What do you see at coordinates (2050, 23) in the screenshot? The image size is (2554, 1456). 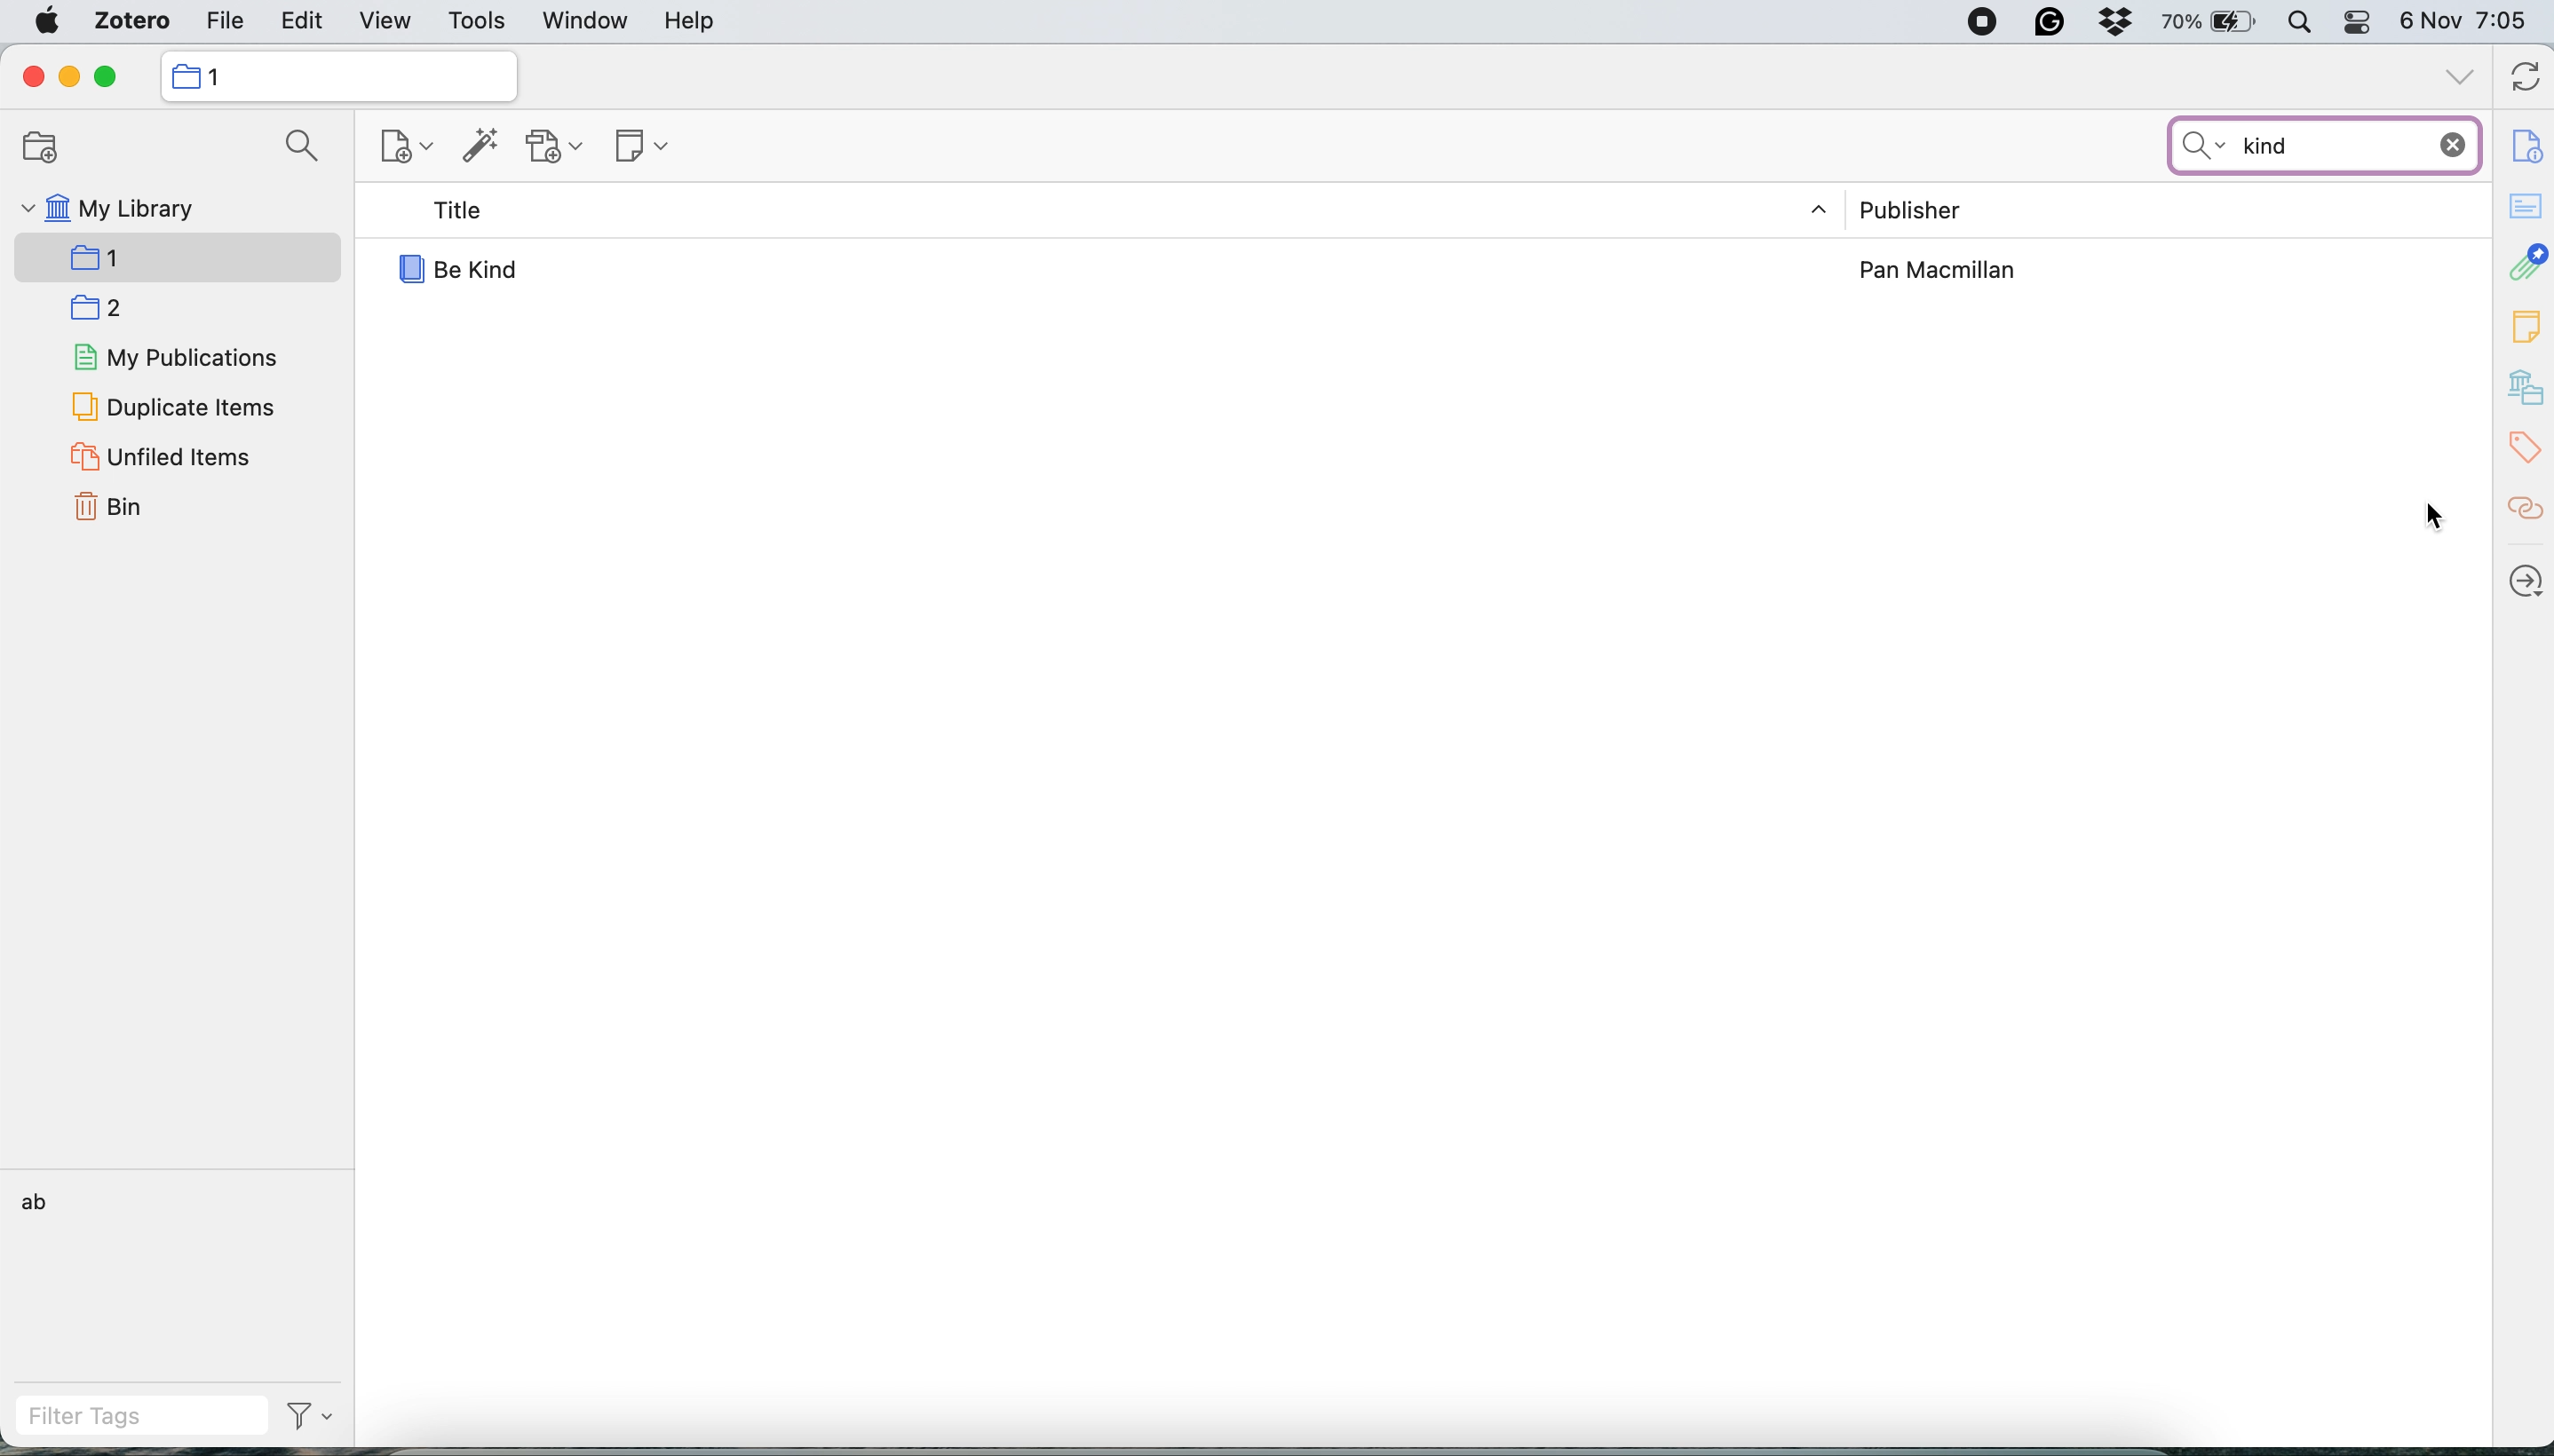 I see `grammarly` at bounding box center [2050, 23].